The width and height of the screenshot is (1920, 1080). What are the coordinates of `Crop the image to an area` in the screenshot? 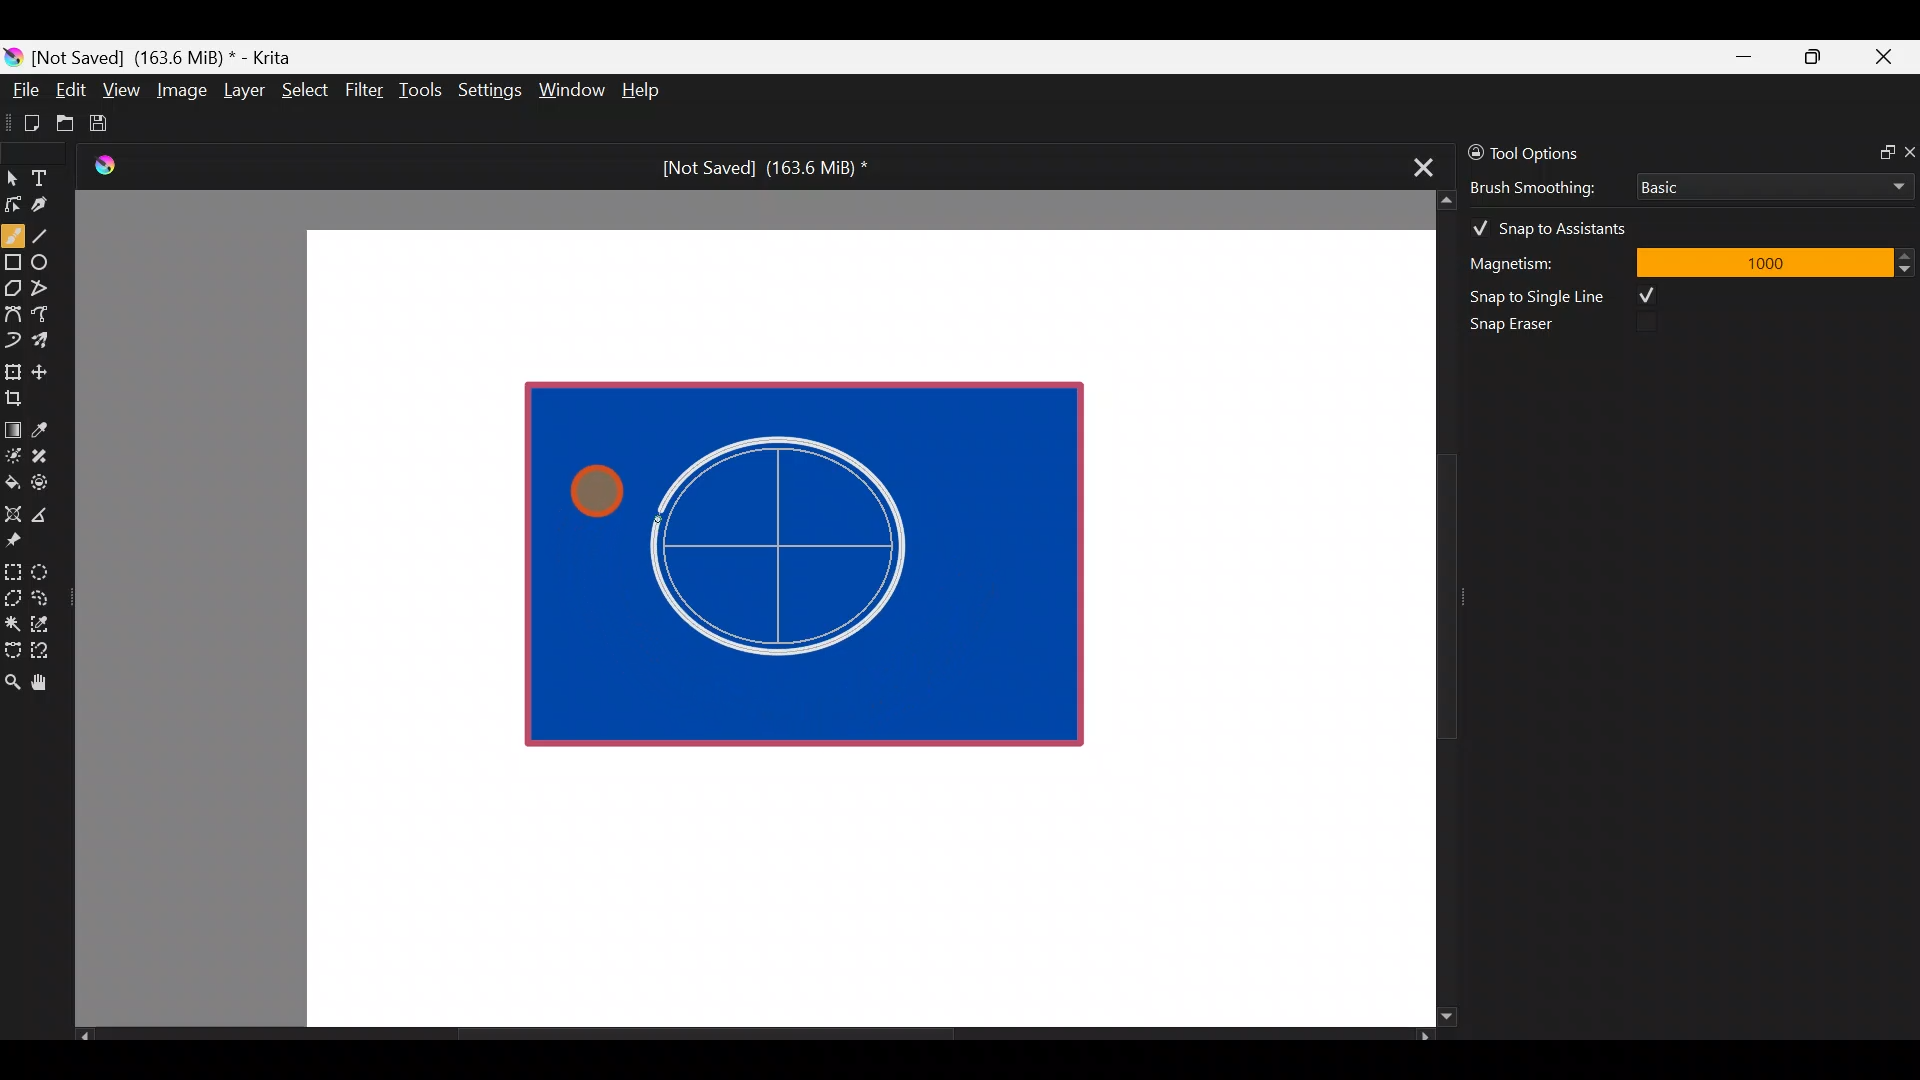 It's located at (20, 397).